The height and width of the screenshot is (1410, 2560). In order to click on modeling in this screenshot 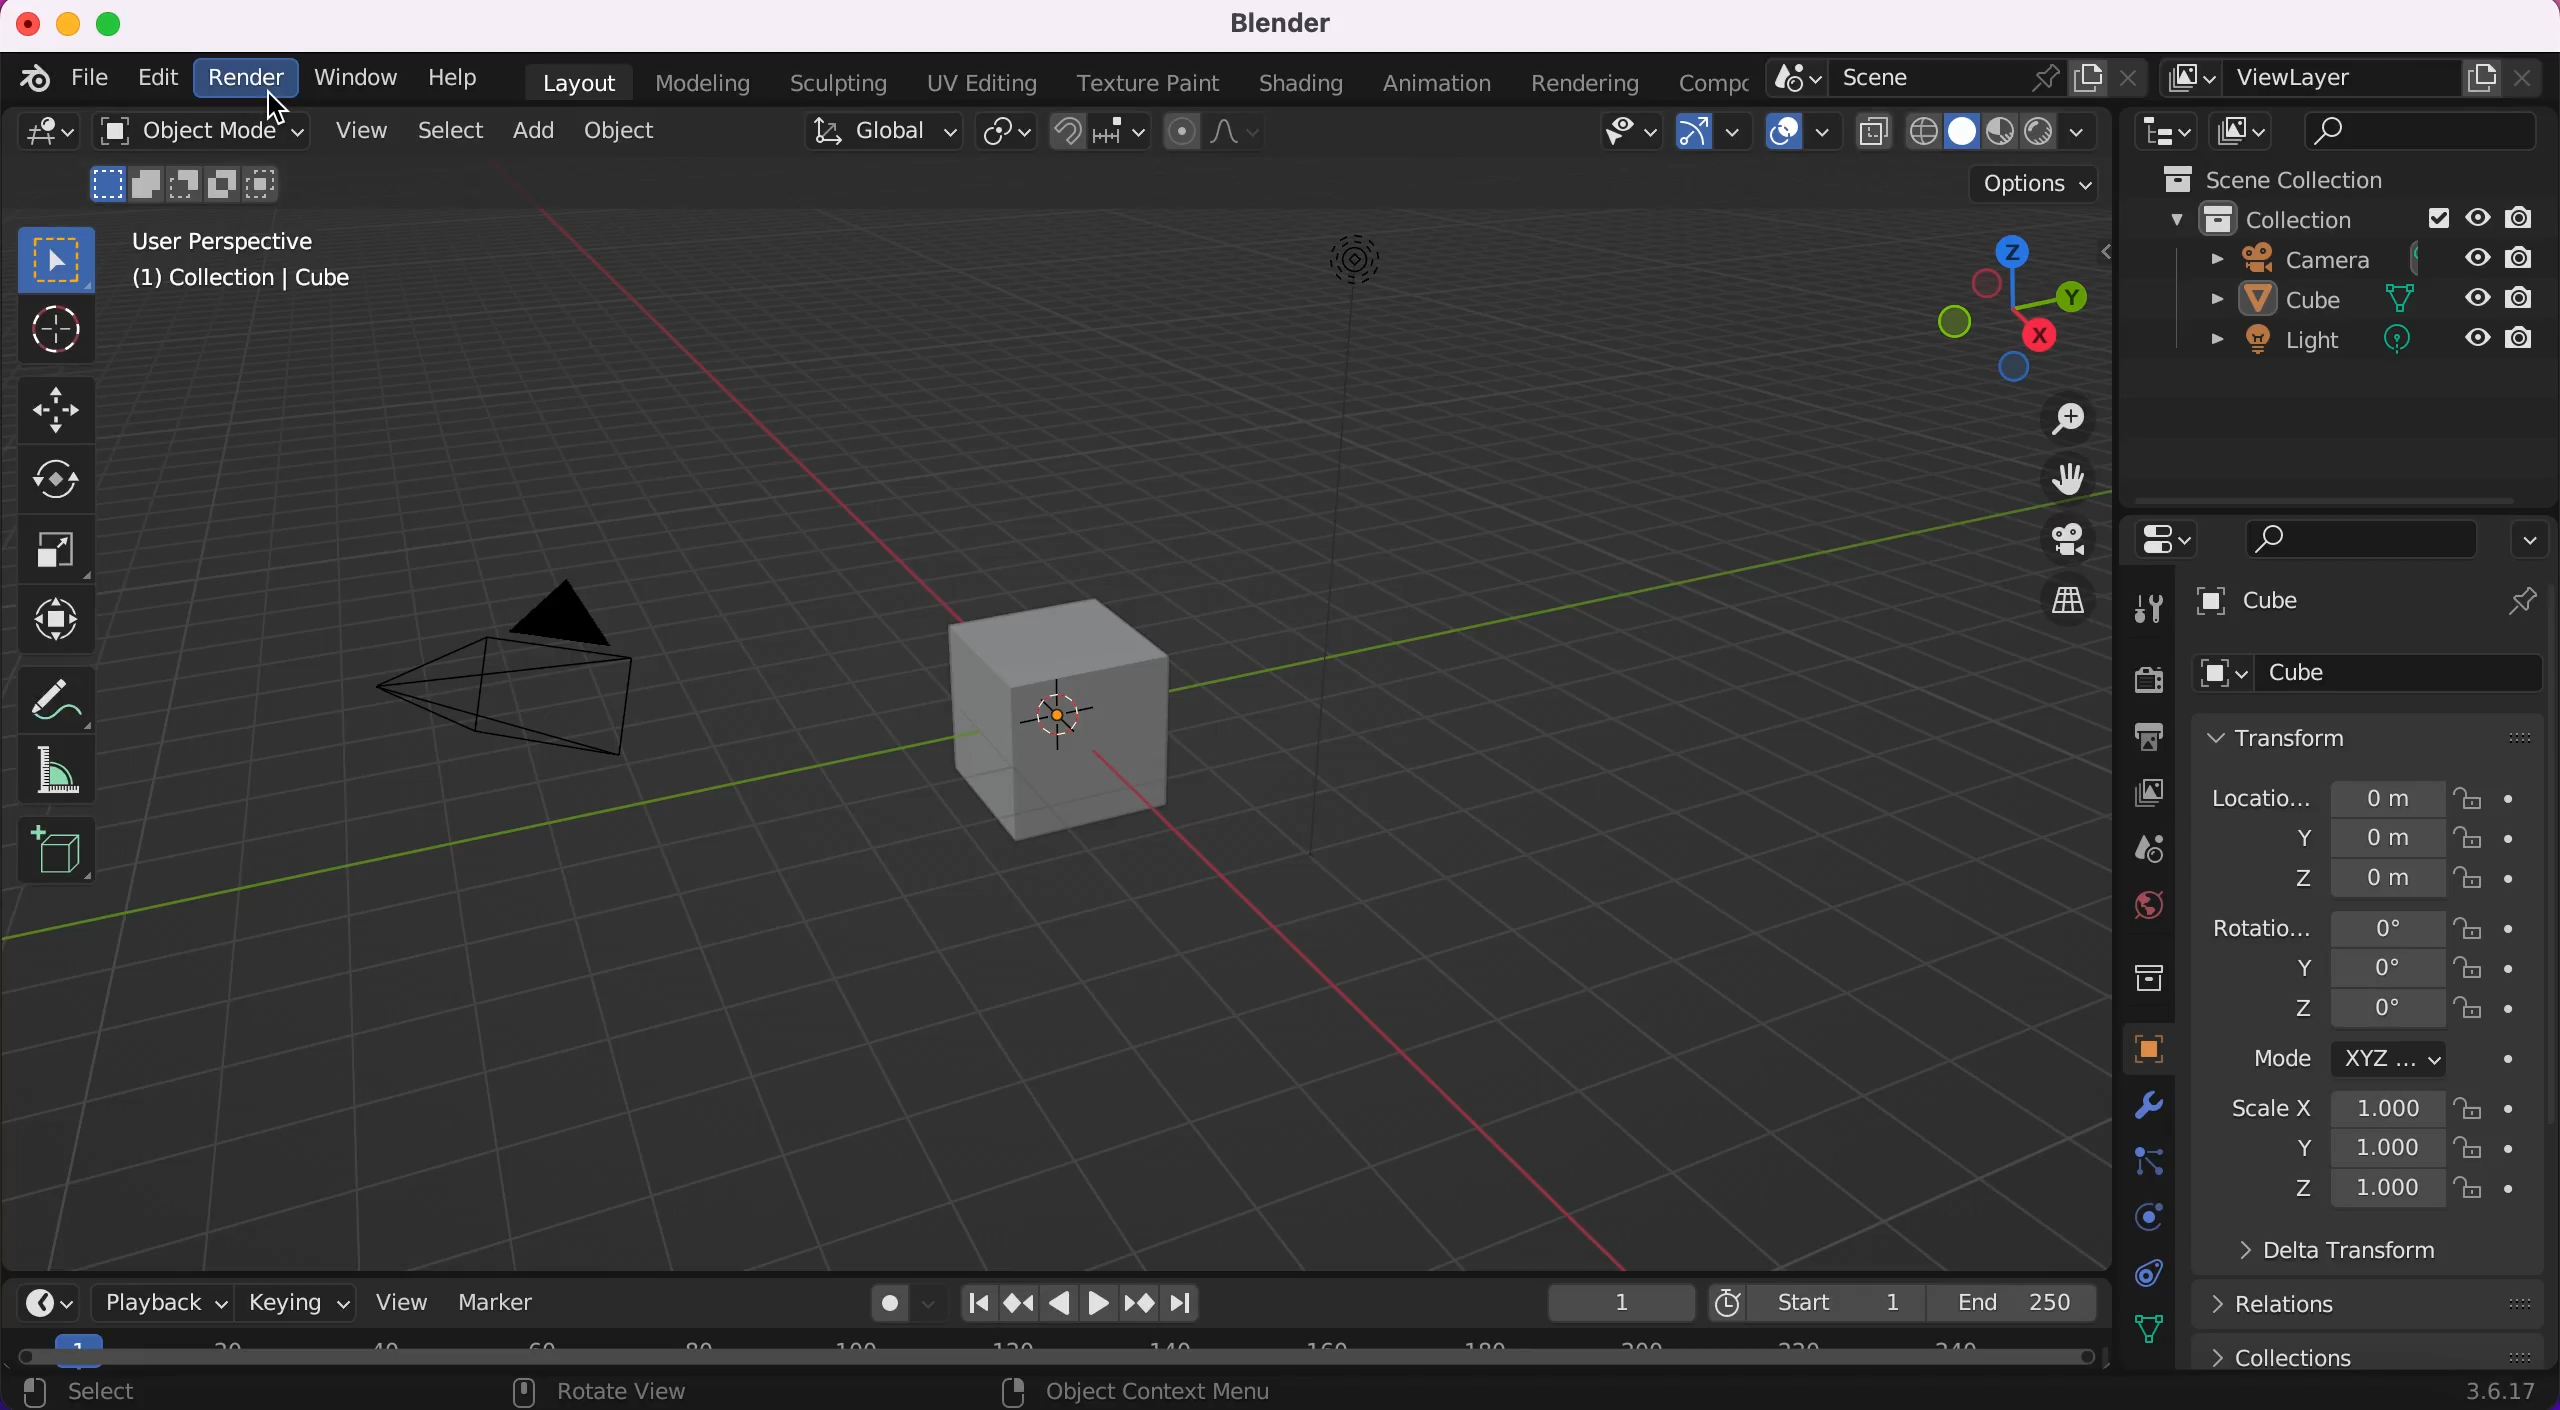, I will do `click(704, 85)`.